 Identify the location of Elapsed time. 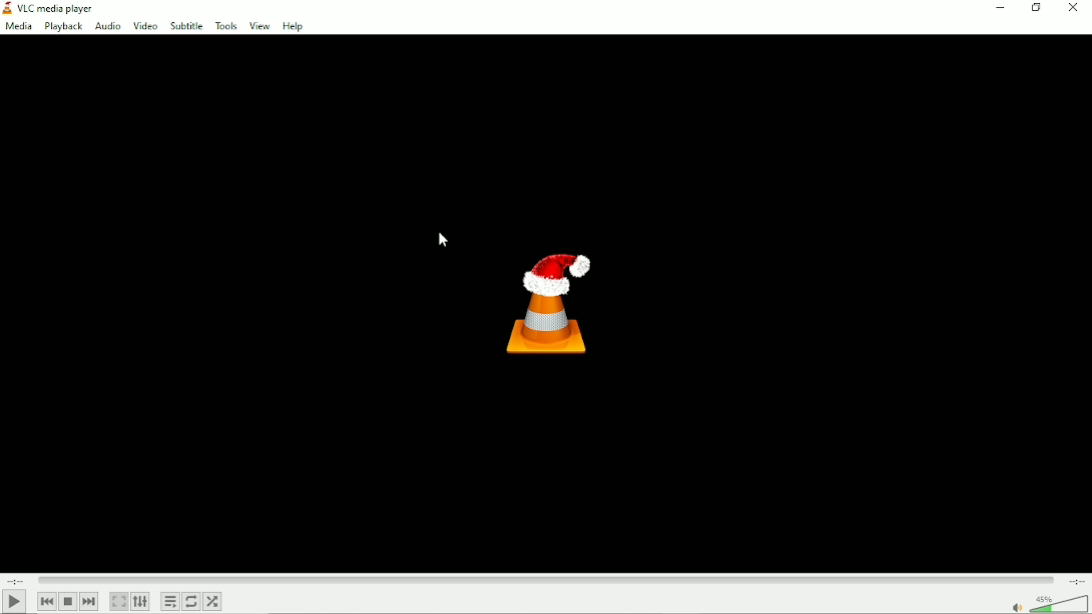
(17, 580).